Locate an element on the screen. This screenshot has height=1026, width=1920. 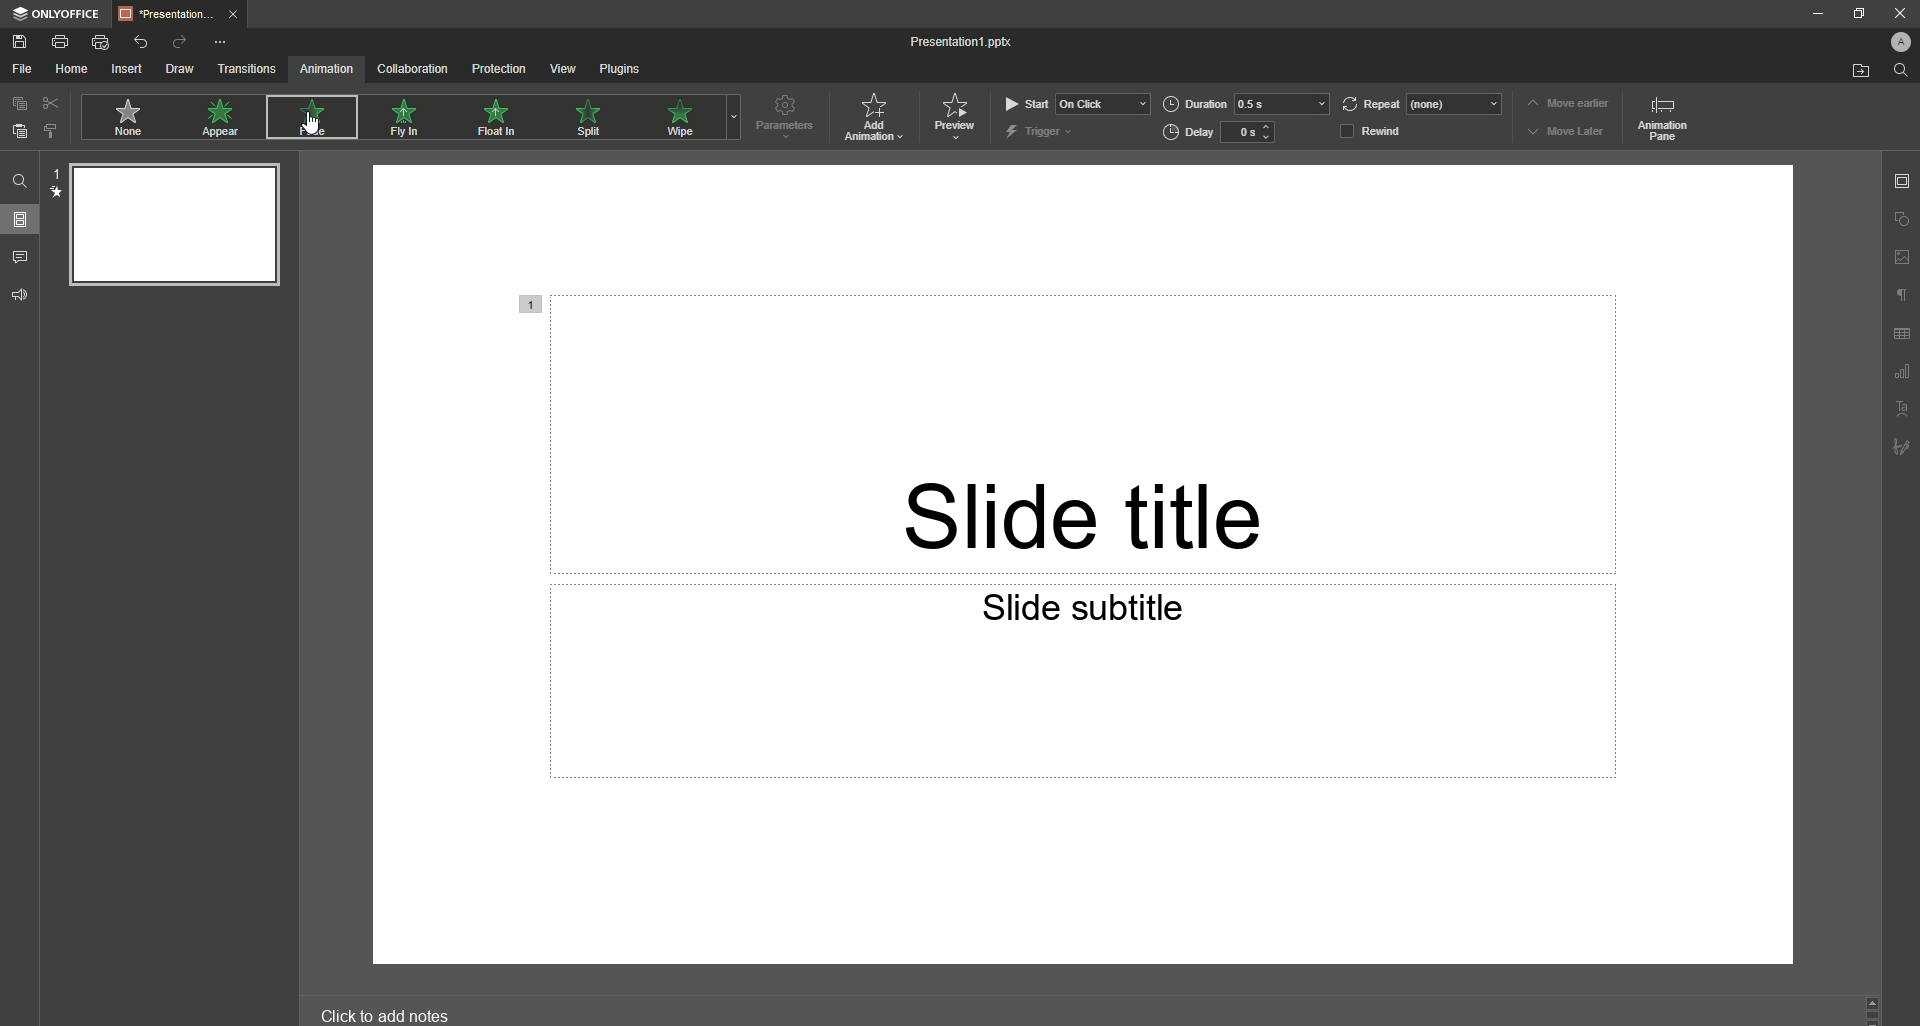
Home is located at coordinates (66, 69).